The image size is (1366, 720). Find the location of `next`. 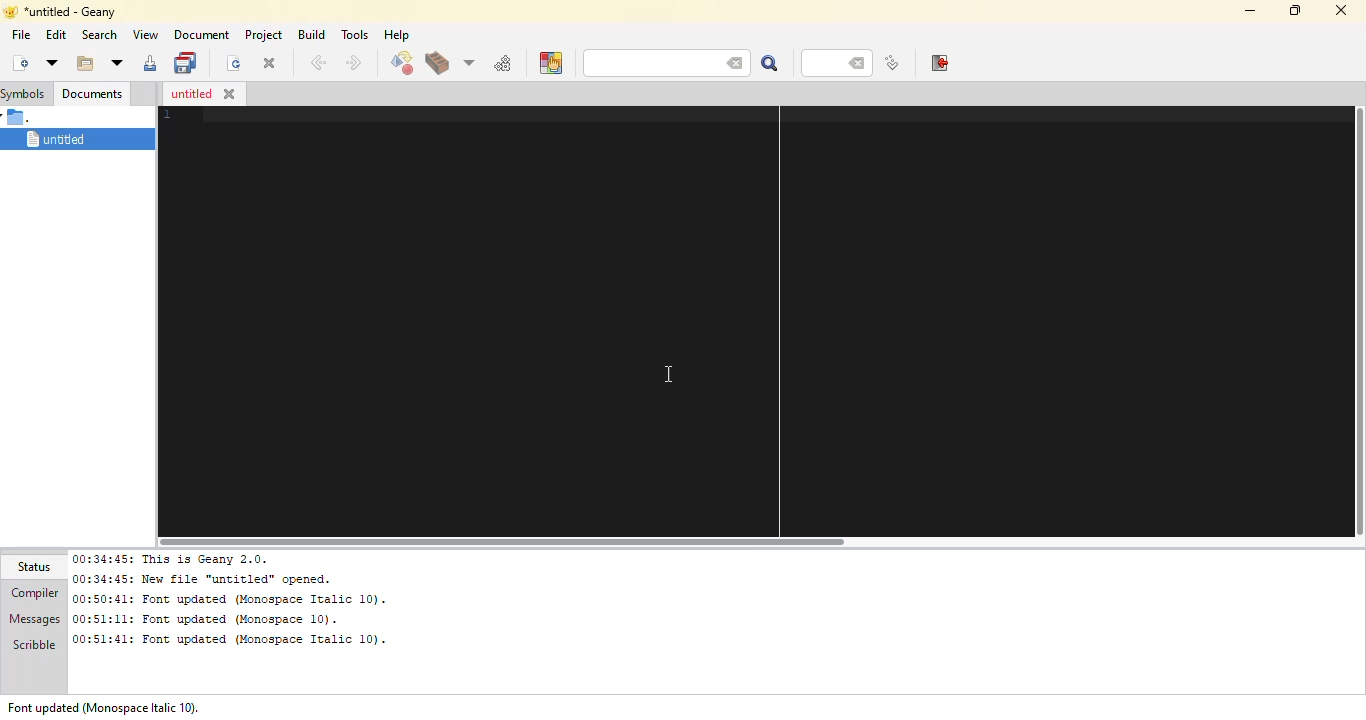

next is located at coordinates (352, 63).